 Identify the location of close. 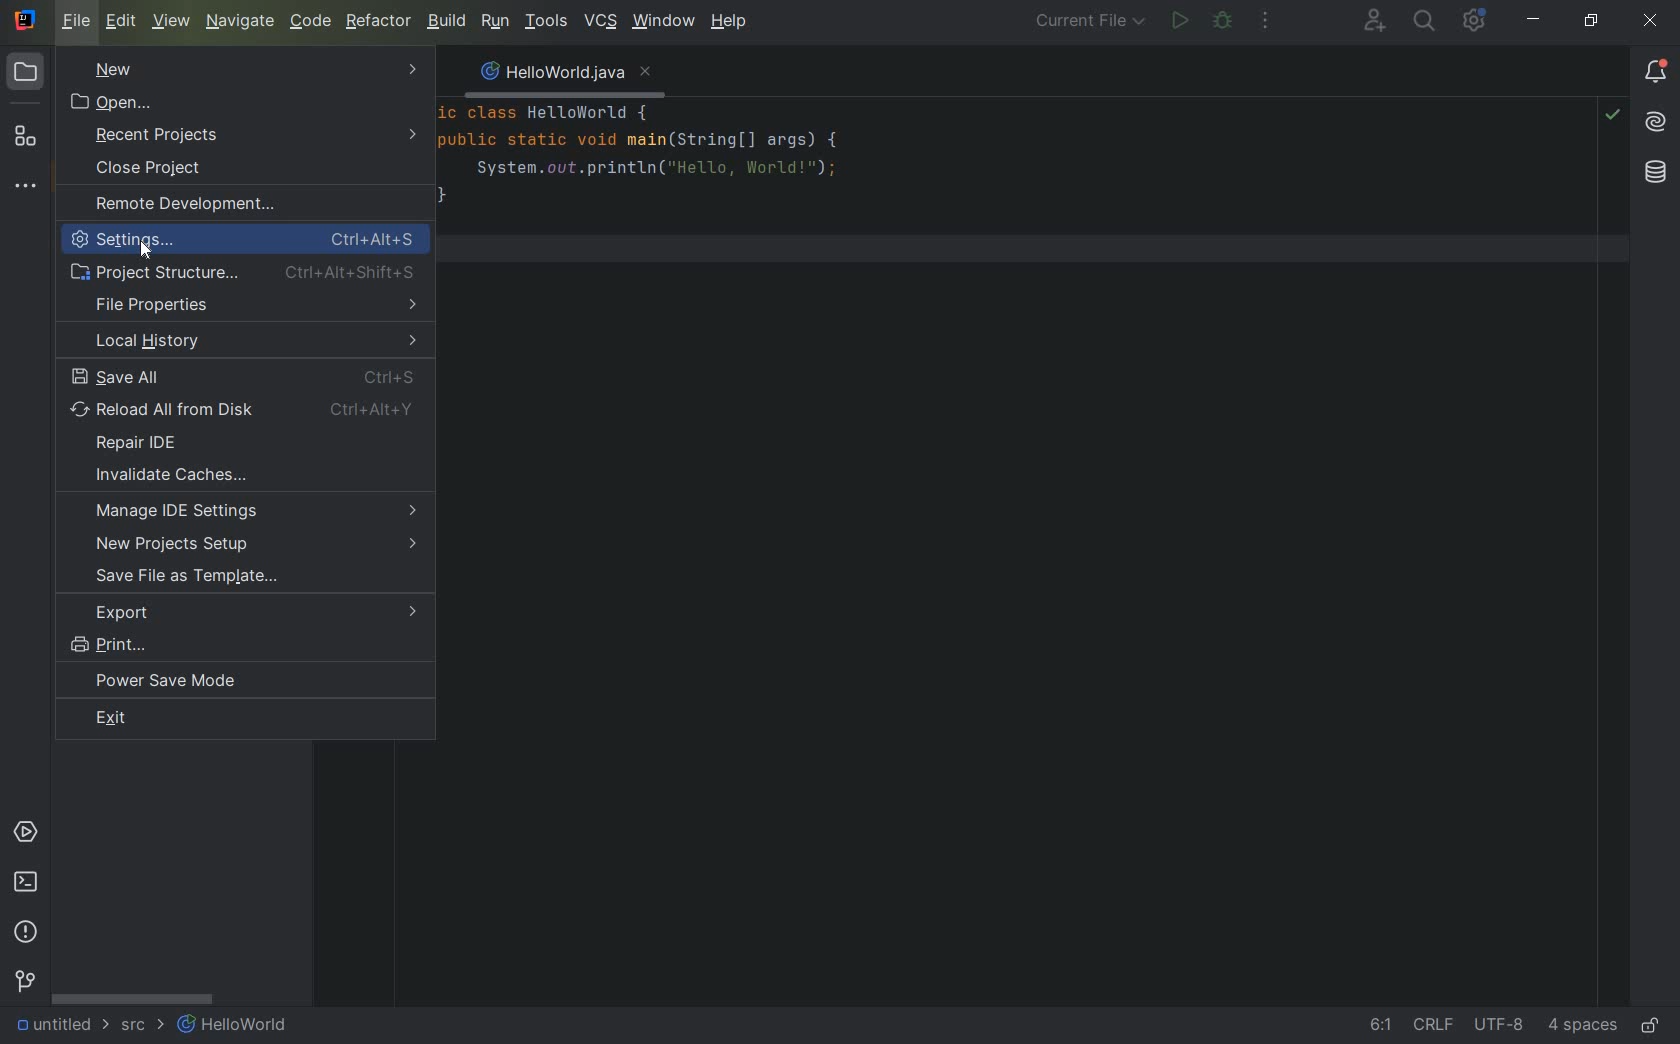
(1652, 22).